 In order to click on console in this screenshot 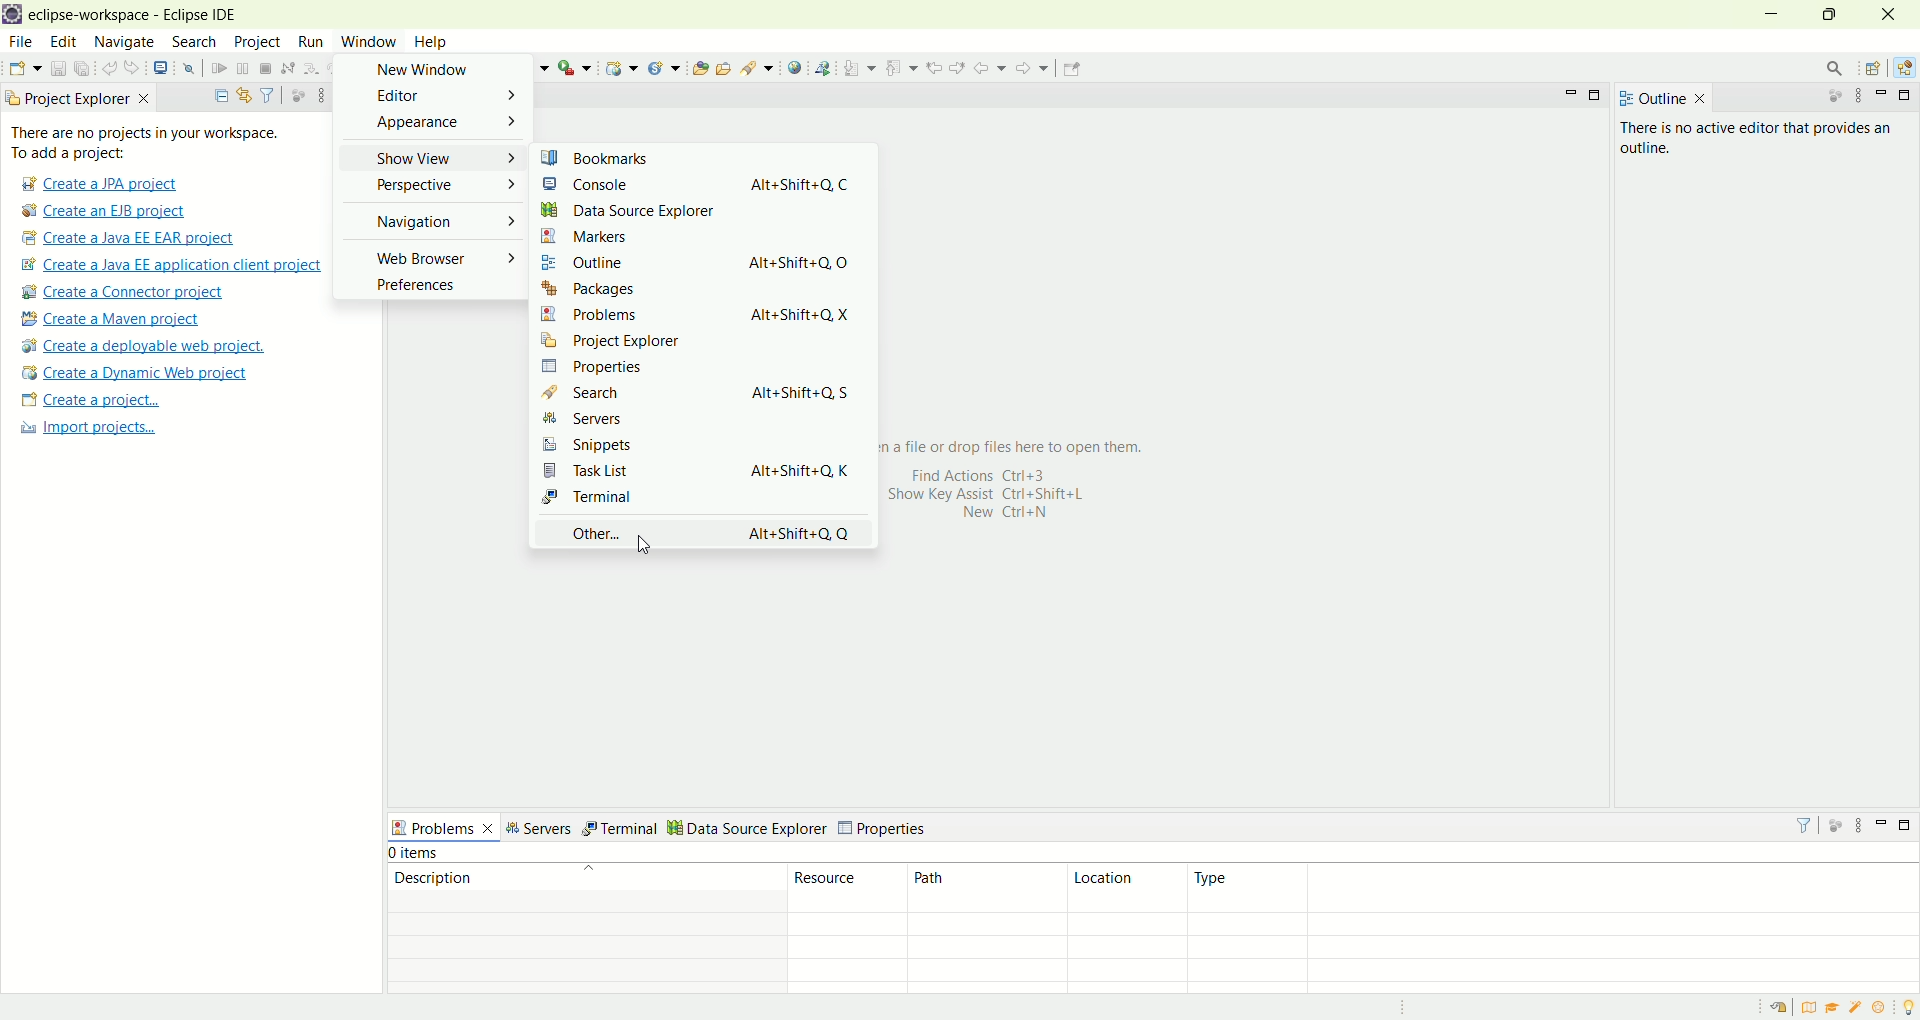, I will do `click(628, 186)`.